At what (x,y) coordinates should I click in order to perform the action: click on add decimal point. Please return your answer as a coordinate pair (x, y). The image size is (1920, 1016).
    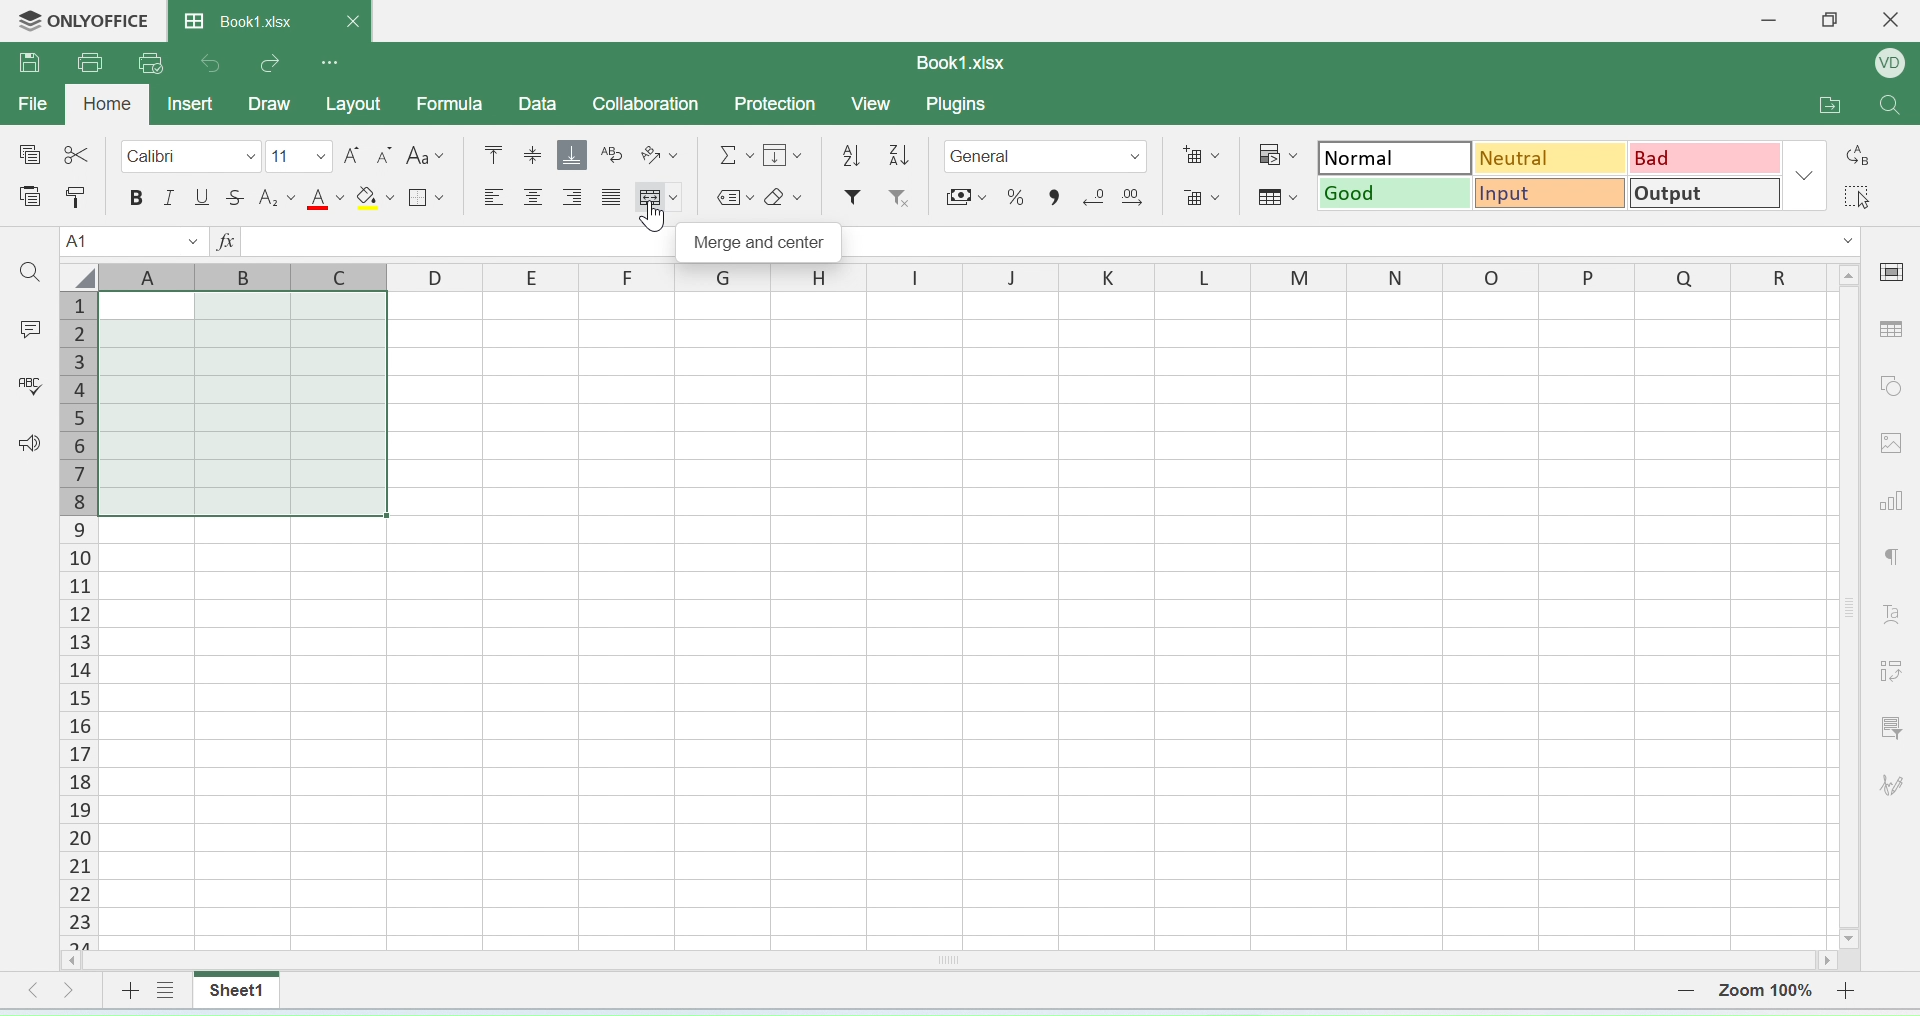
    Looking at the image, I should click on (1129, 196).